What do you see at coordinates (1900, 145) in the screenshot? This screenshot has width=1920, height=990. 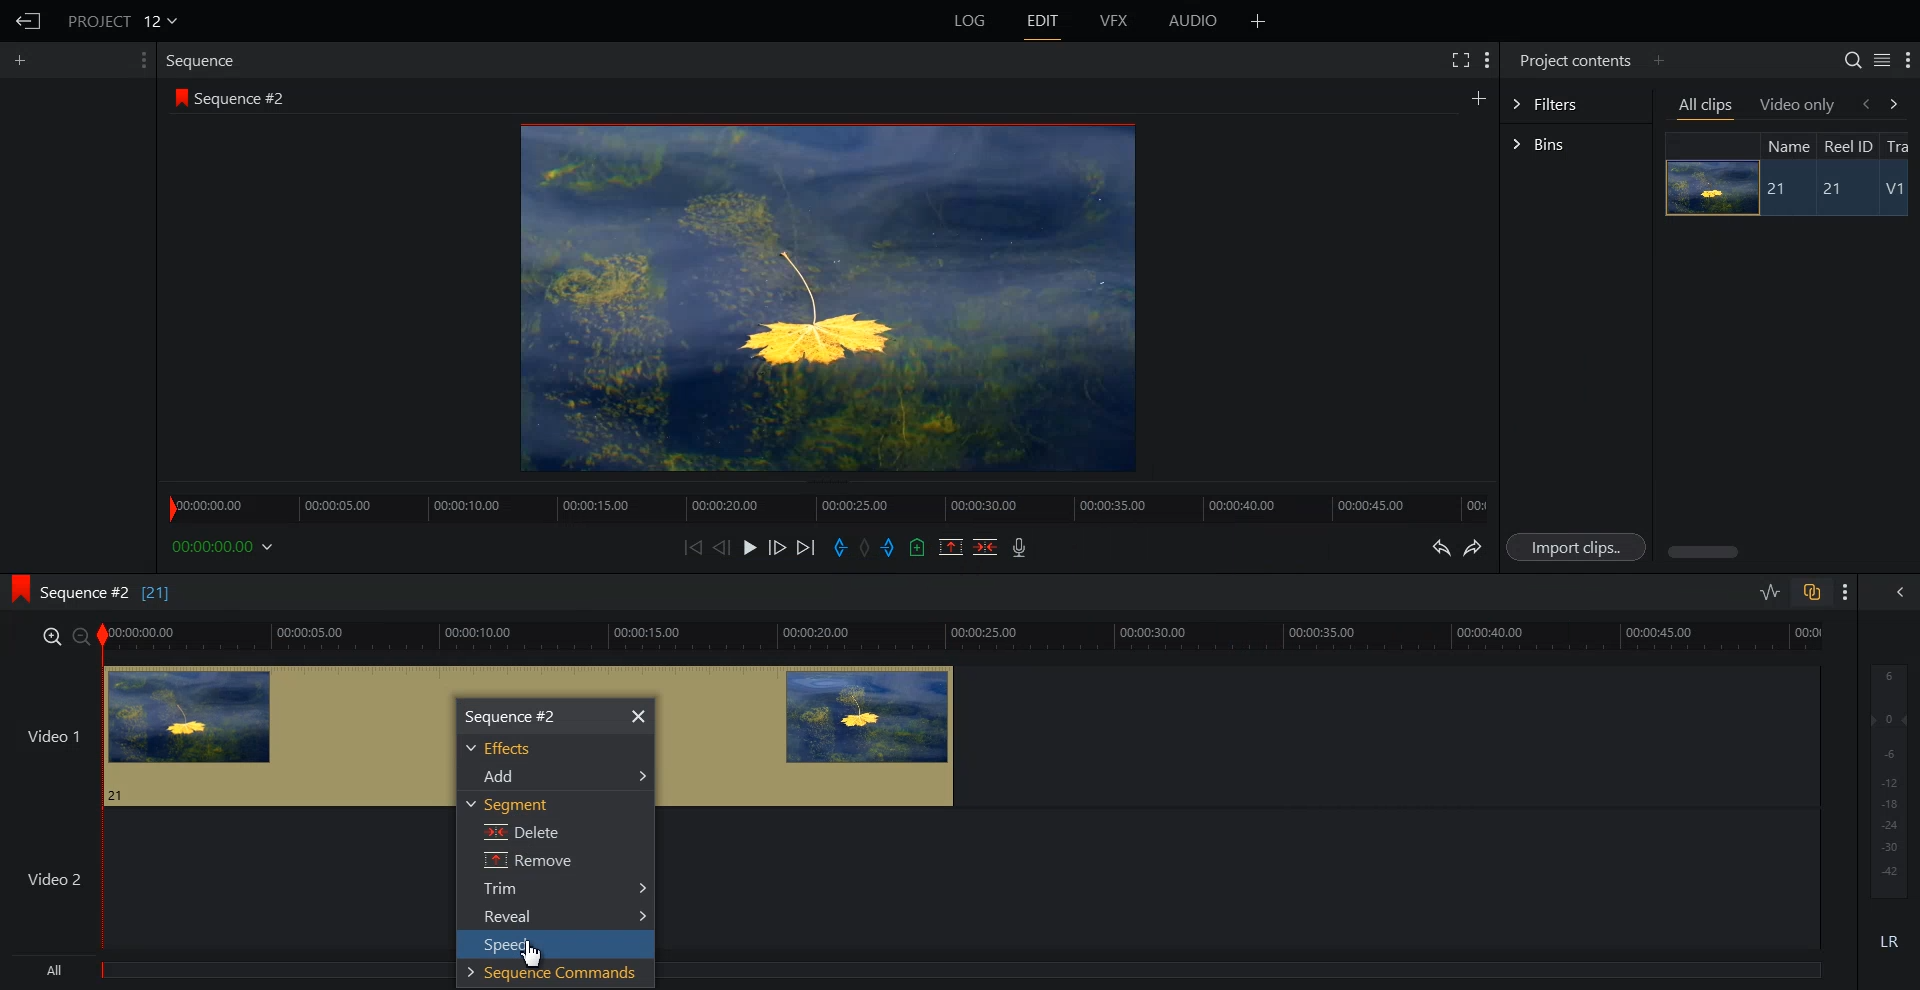 I see `Tra` at bounding box center [1900, 145].